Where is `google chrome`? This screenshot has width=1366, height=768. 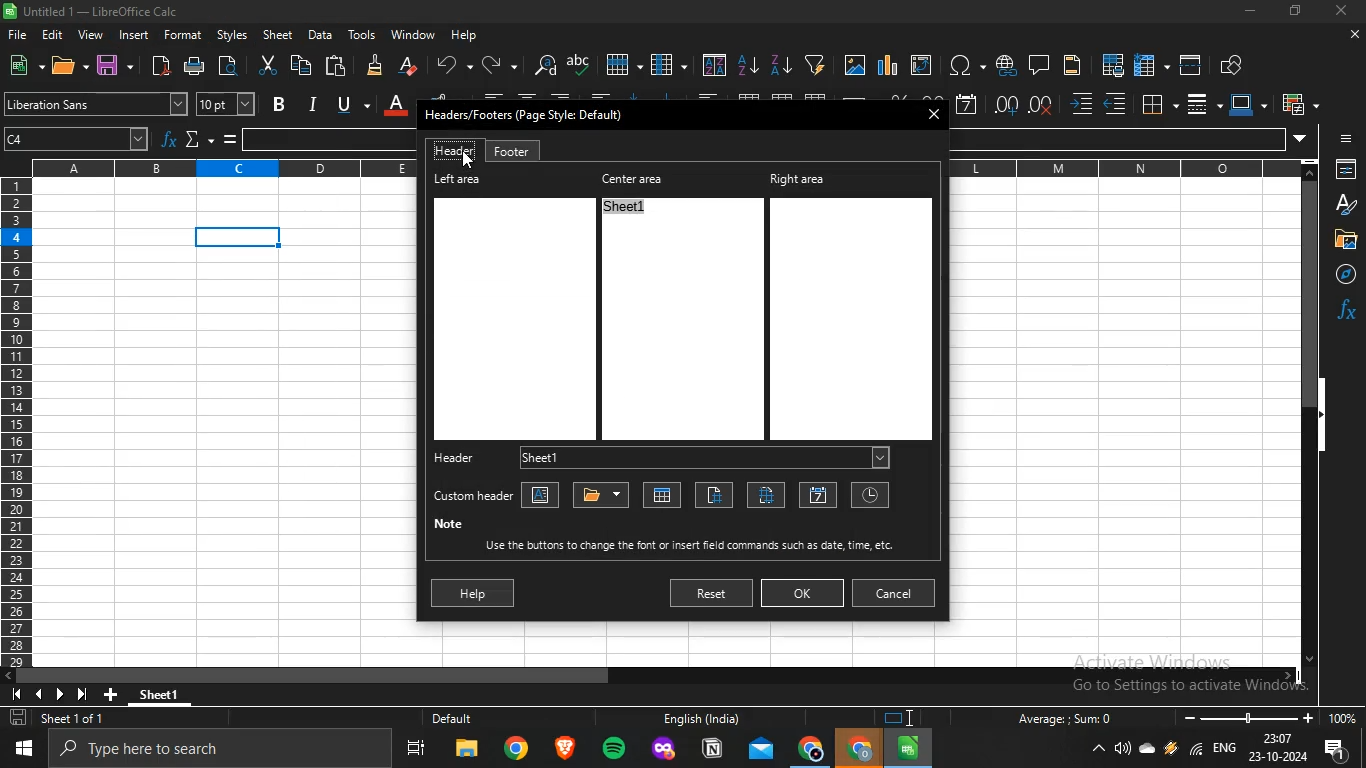
google chrome is located at coordinates (516, 751).